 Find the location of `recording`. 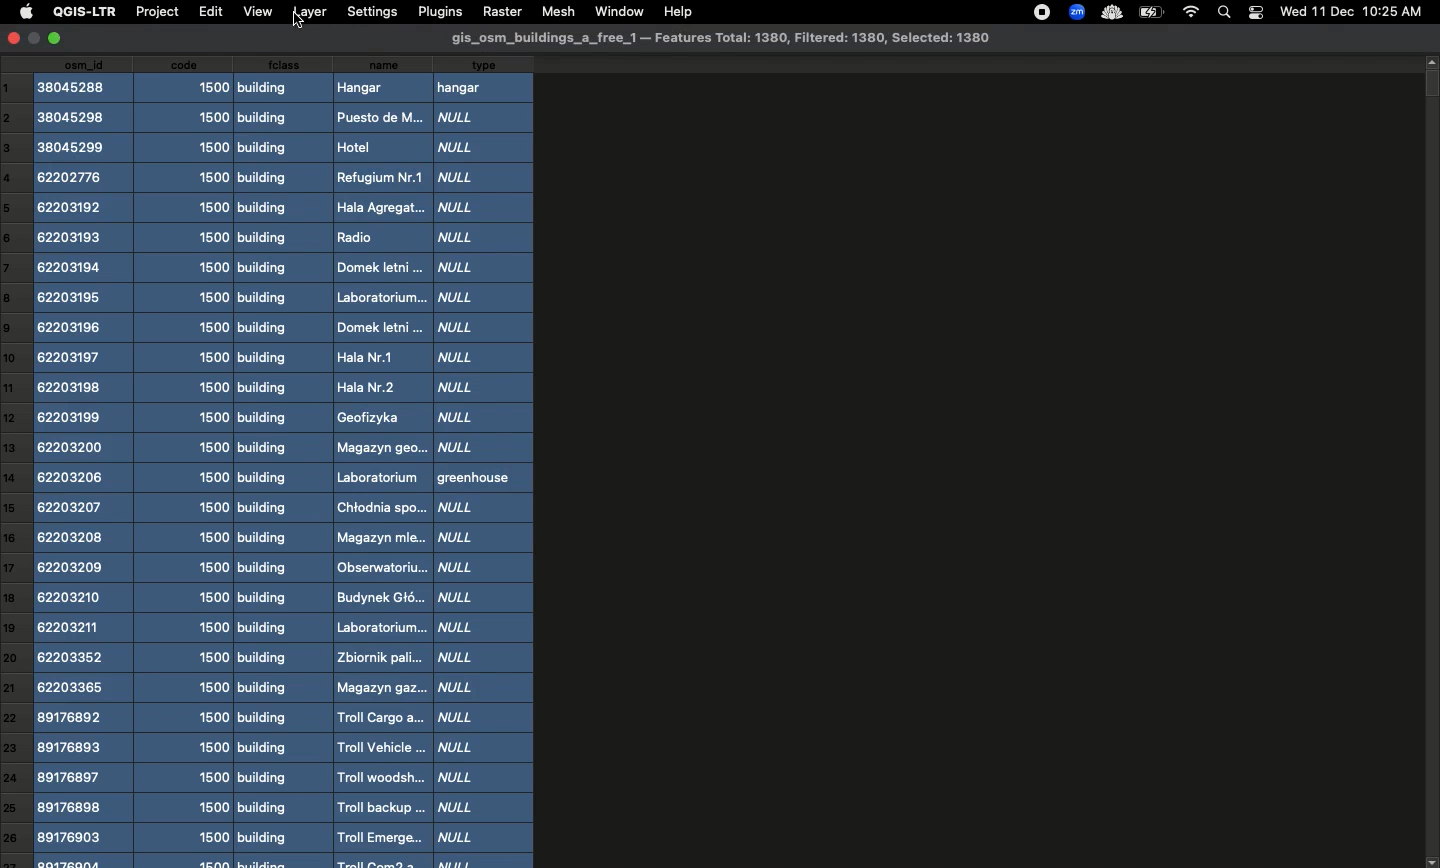

recording is located at coordinates (1037, 12).